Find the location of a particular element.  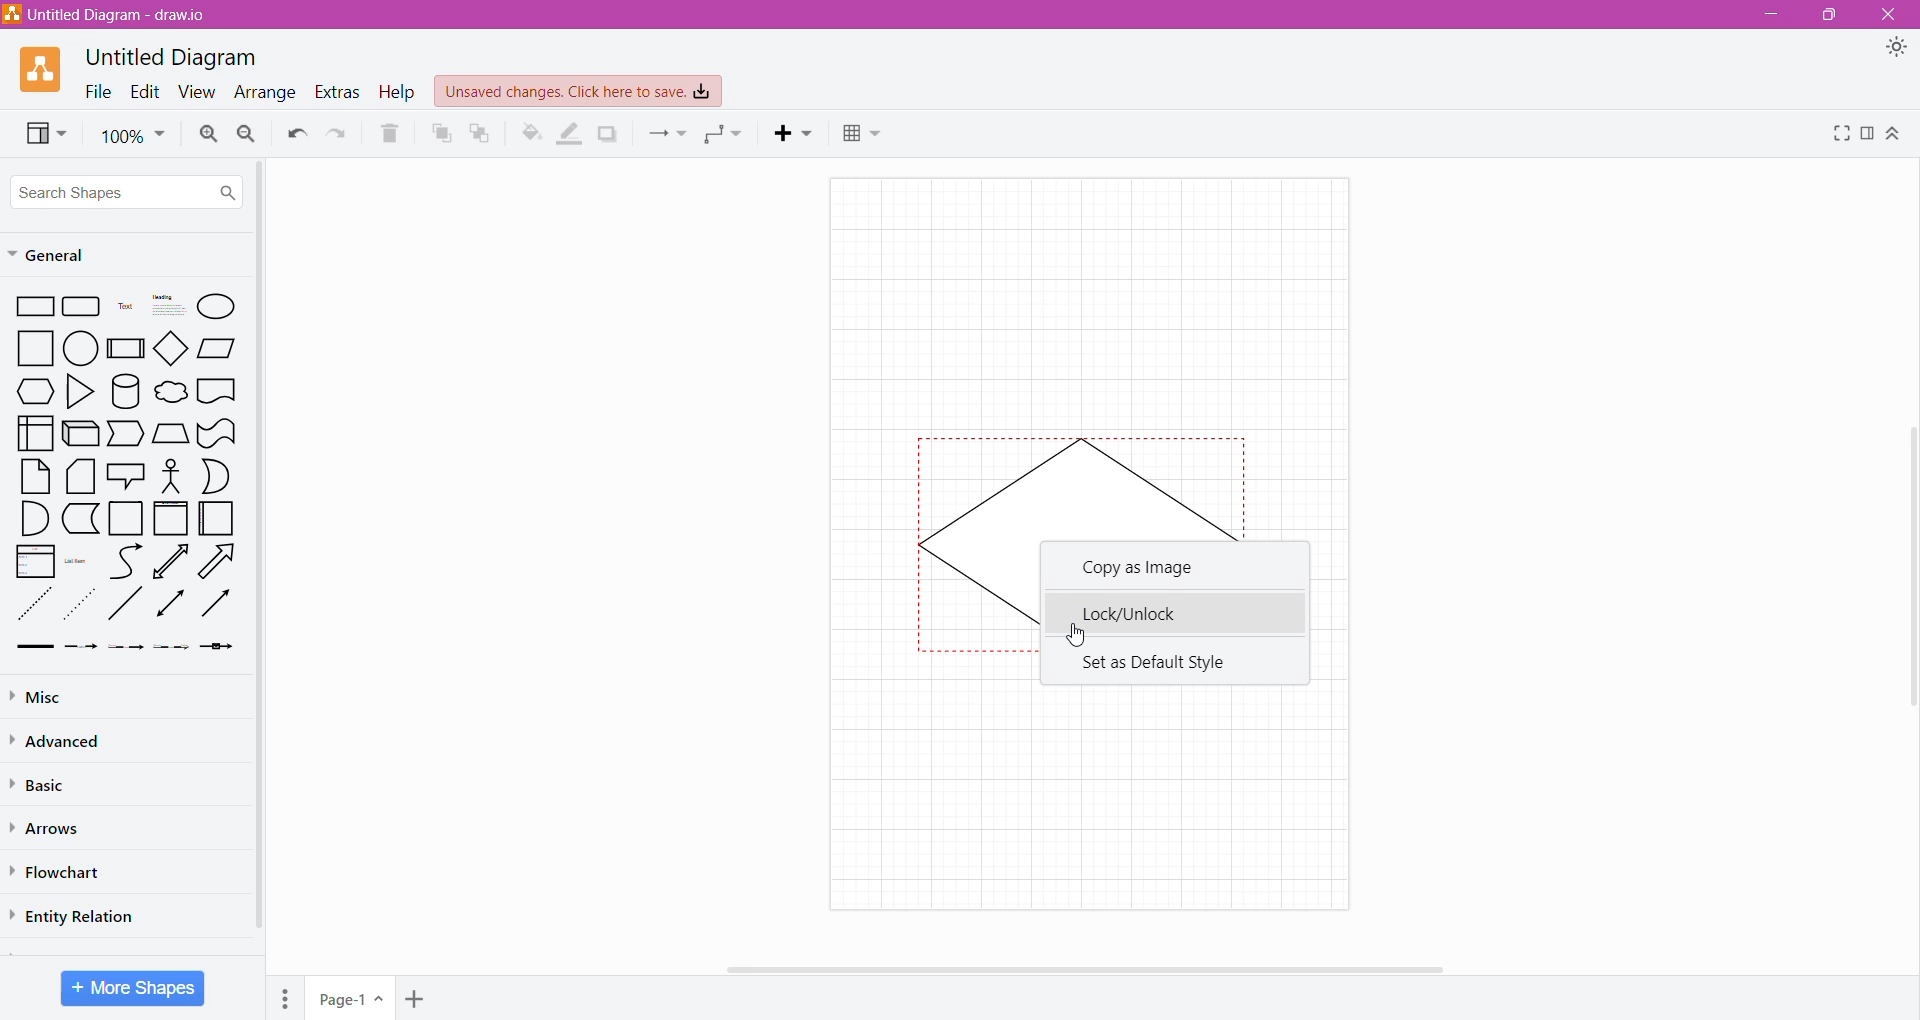

Item List is located at coordinates (35, 562).